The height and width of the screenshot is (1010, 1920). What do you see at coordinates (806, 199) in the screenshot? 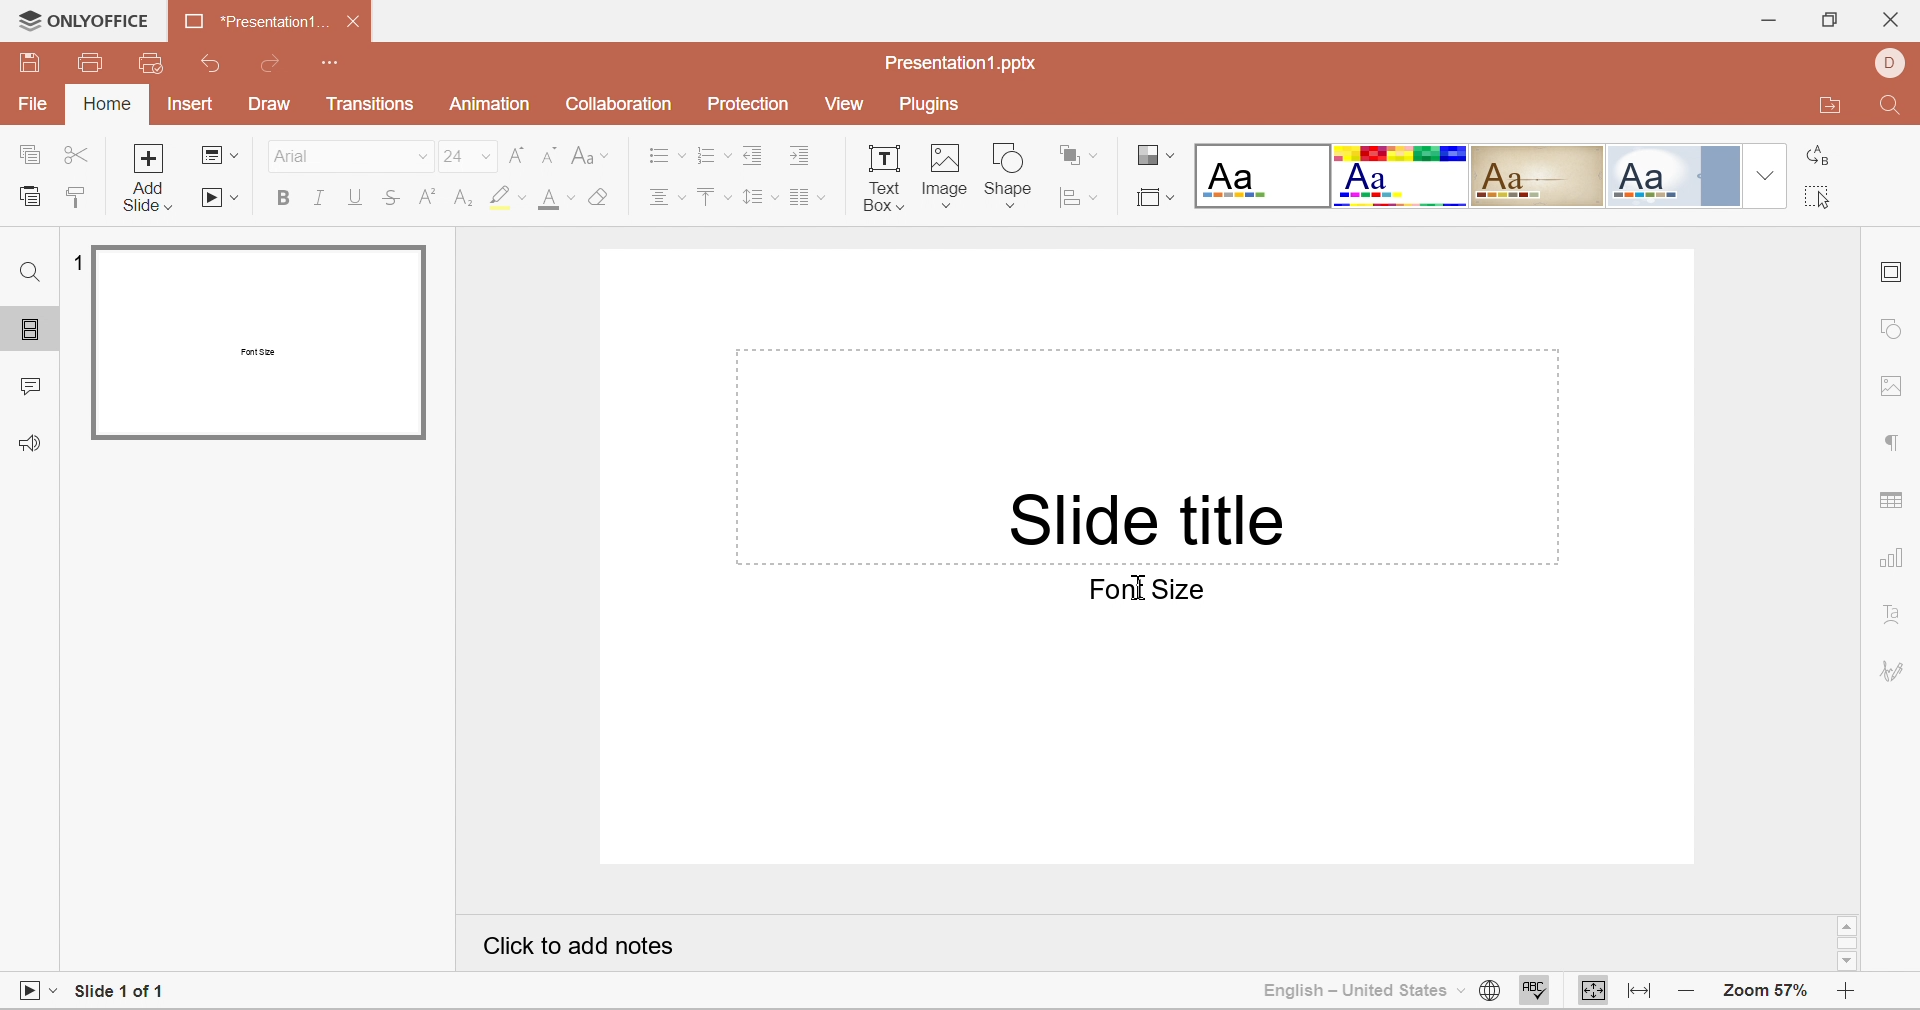
I see `Merge and center` at bounding box center [806, 199].